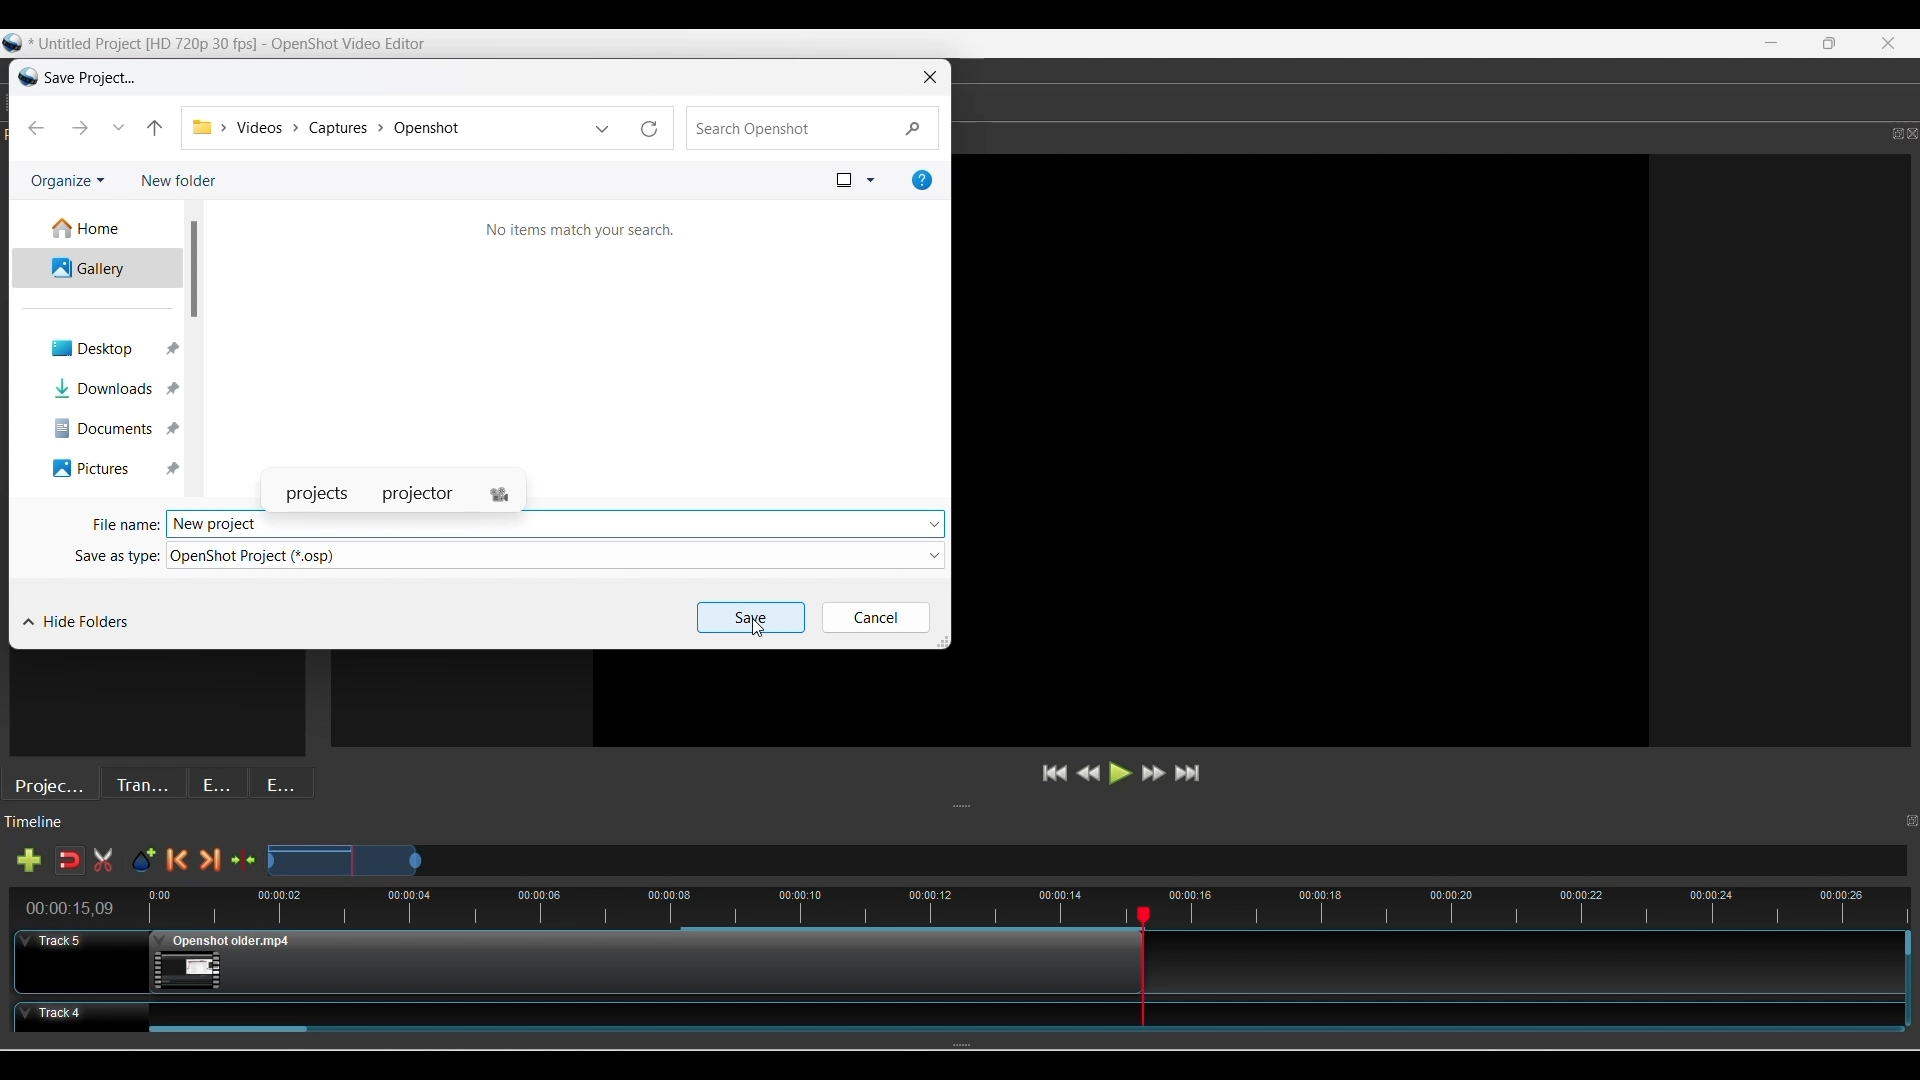 The image size is (1920, 1080). Describe the element at coordinates (544, 555) in the screenshot. I see `Select file type` at that location.